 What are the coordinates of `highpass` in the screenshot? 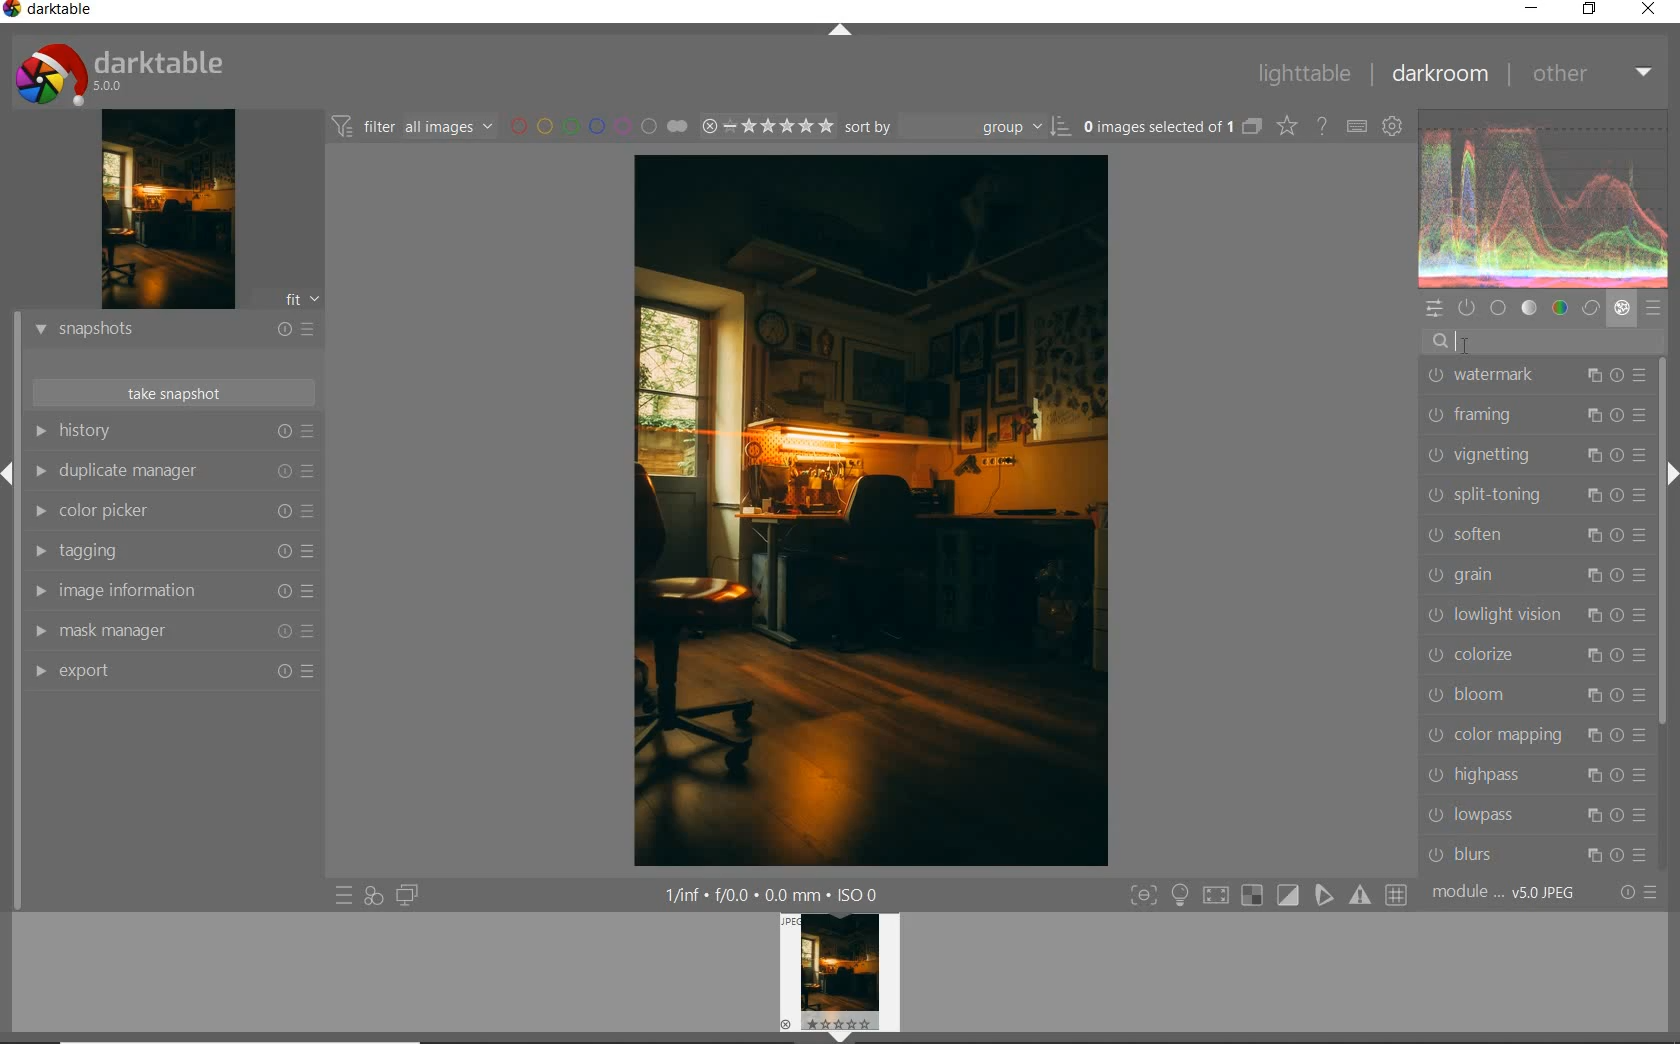 It's located at (1538, 775).